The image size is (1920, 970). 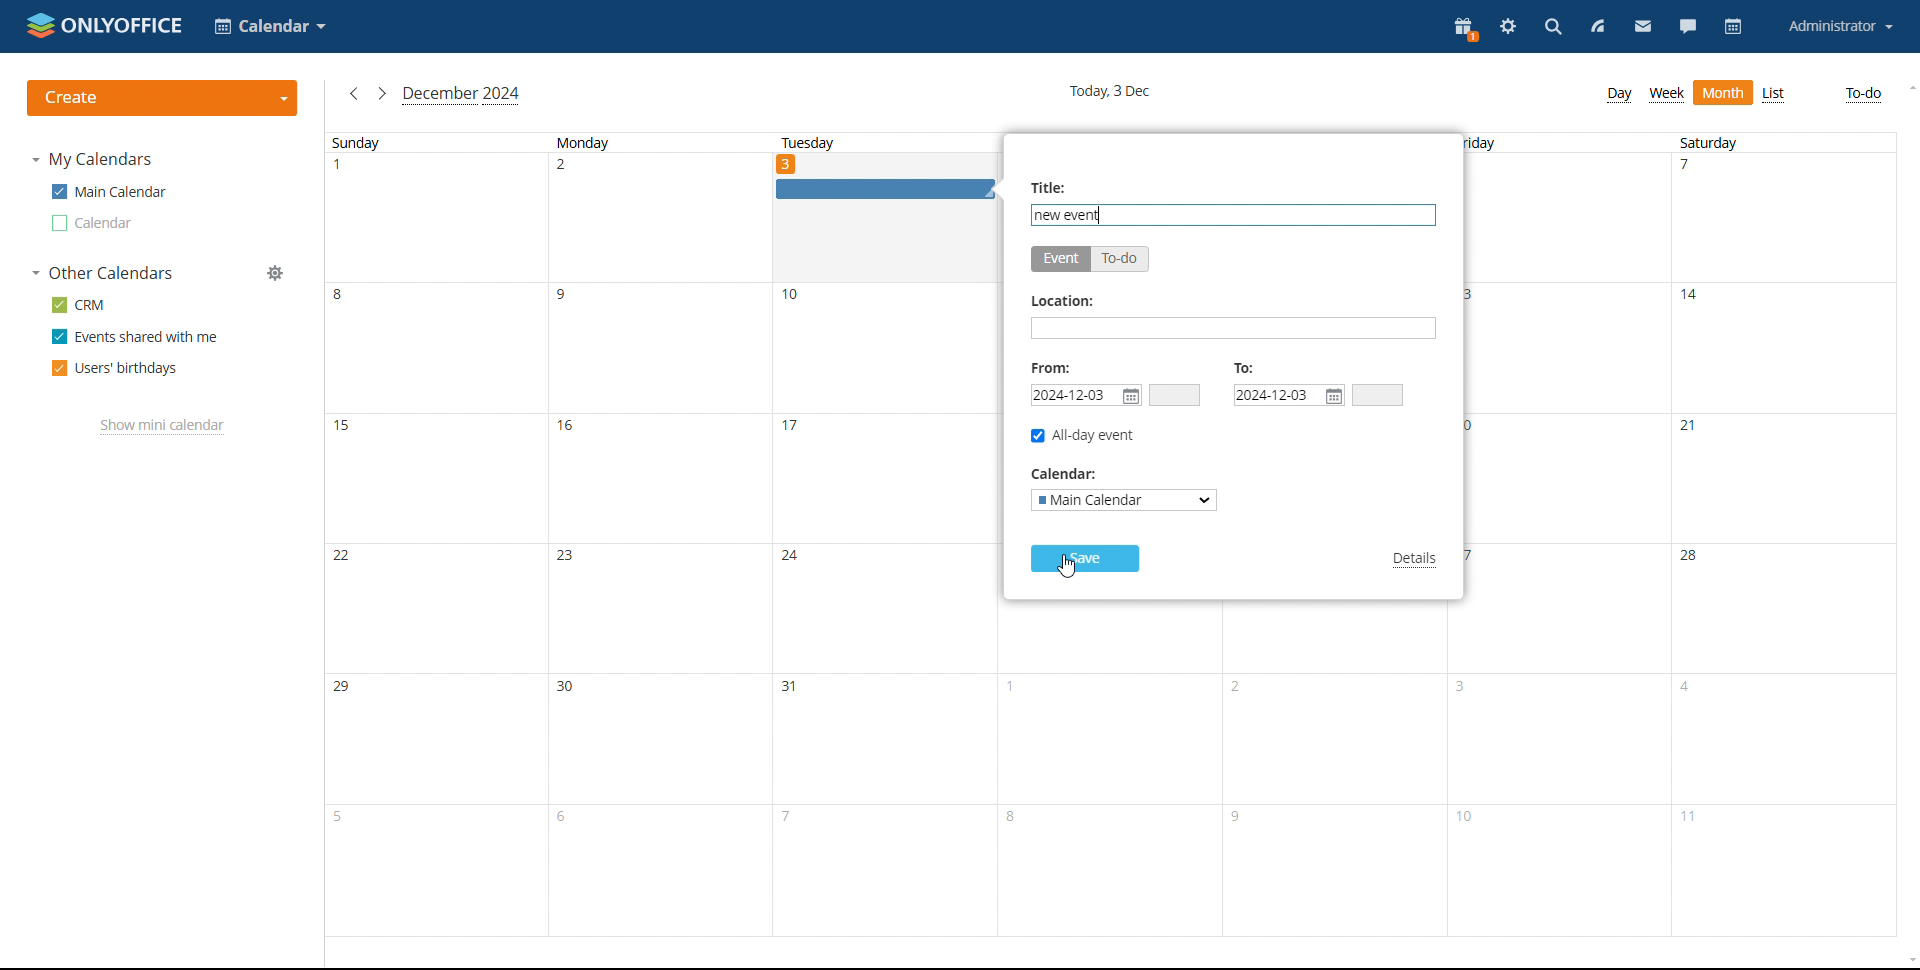 What do you see at coordinates (879, 599) in the screenshot?
I see `tuesday` at bounding box center [879, 599].